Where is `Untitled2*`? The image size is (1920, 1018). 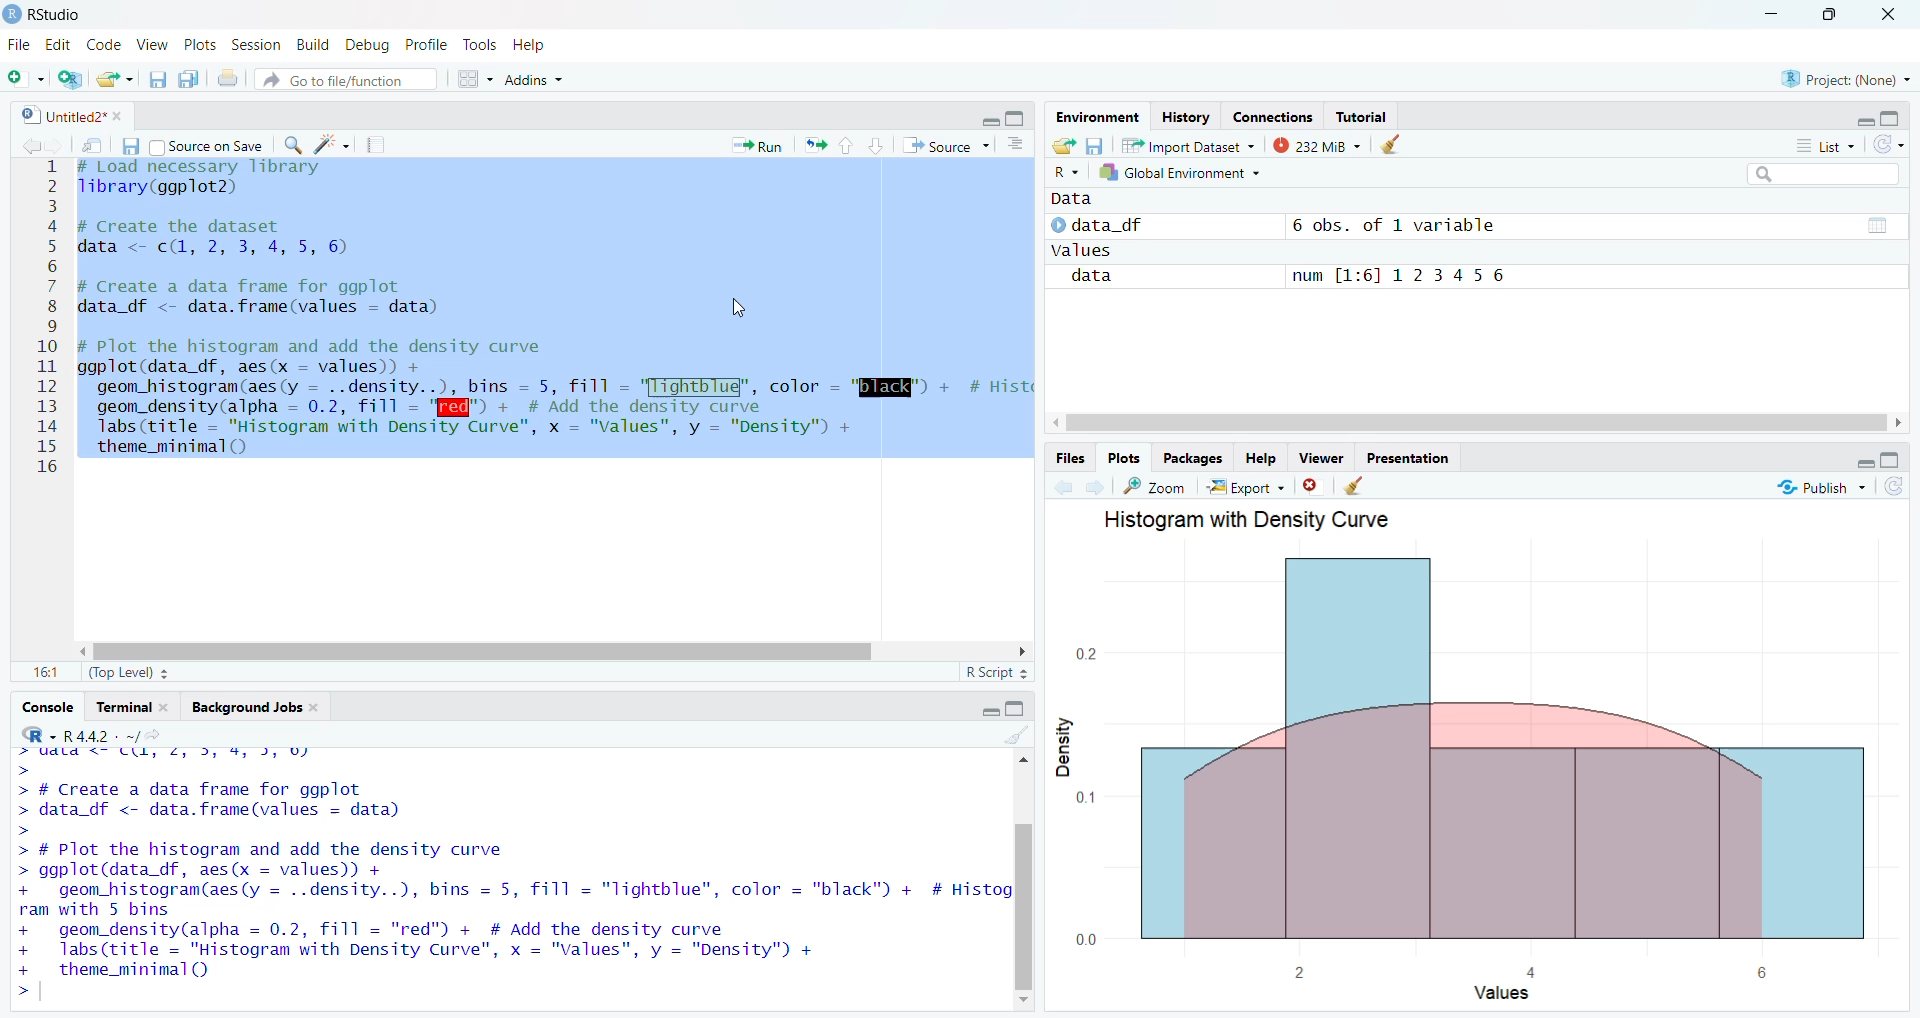
Untitled2* is located at coordinates (60, 113).